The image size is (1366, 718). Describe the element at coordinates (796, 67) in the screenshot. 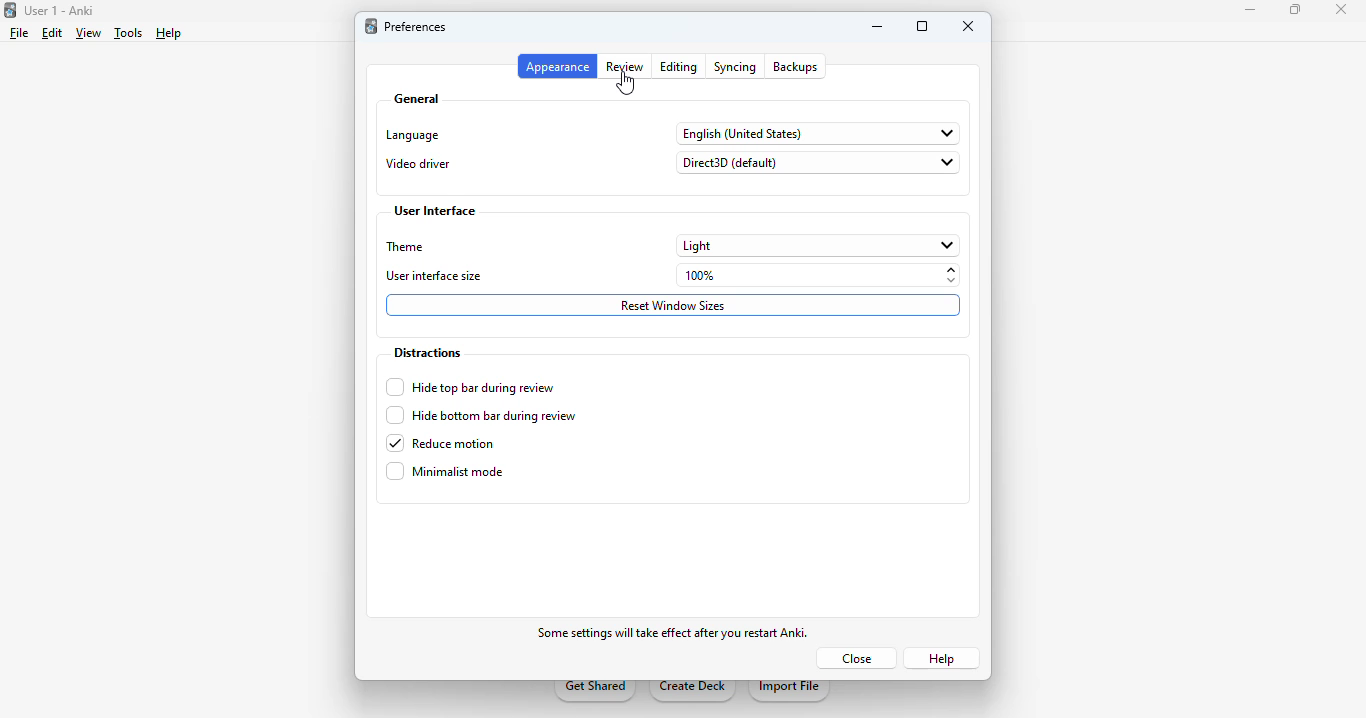

I see `backups` at that location.